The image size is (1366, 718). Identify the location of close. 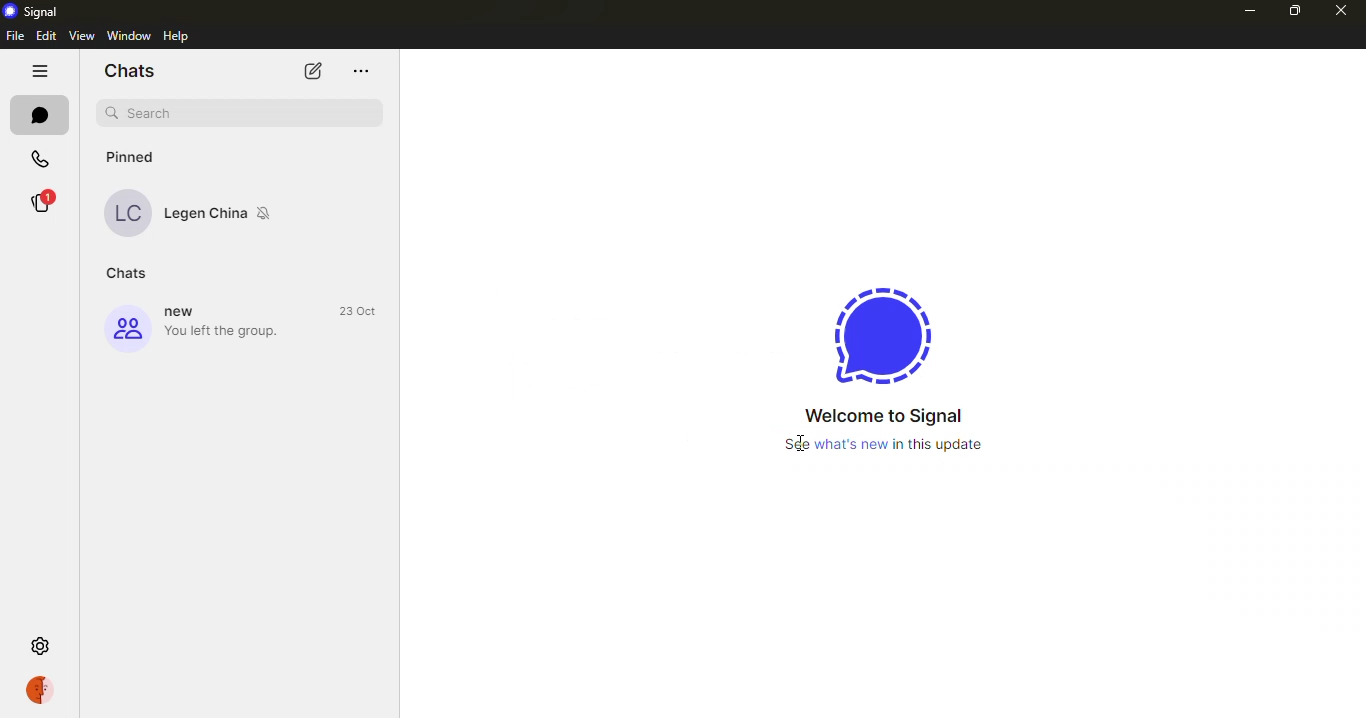
(1341, 12).